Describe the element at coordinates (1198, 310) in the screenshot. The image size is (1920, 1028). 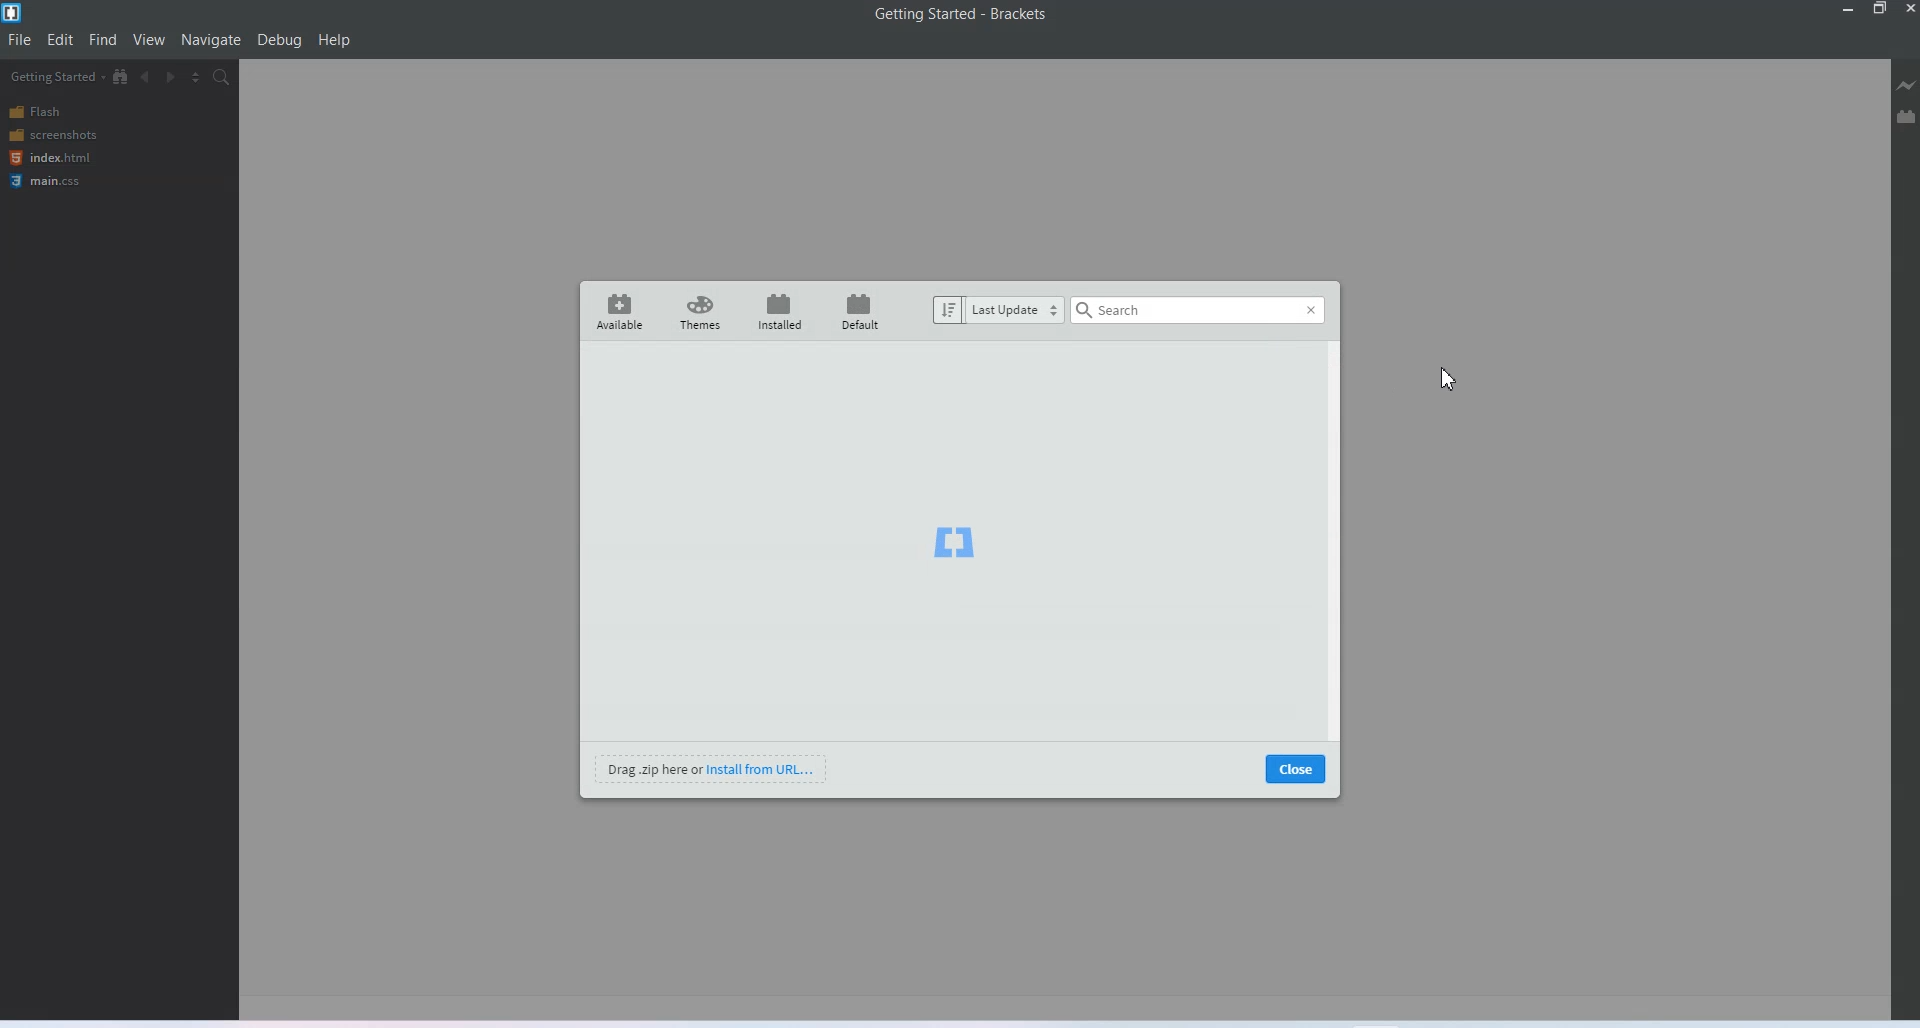
I see `Search Bar` at that location.